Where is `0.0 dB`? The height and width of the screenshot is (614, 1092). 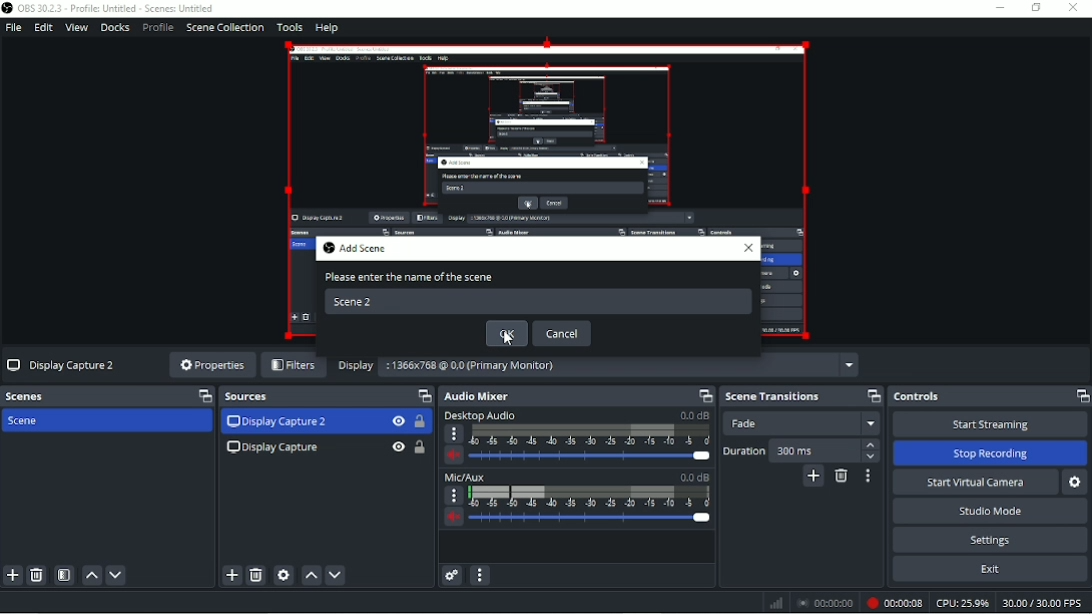
0.0 dB is located at coordinates (693, 414).